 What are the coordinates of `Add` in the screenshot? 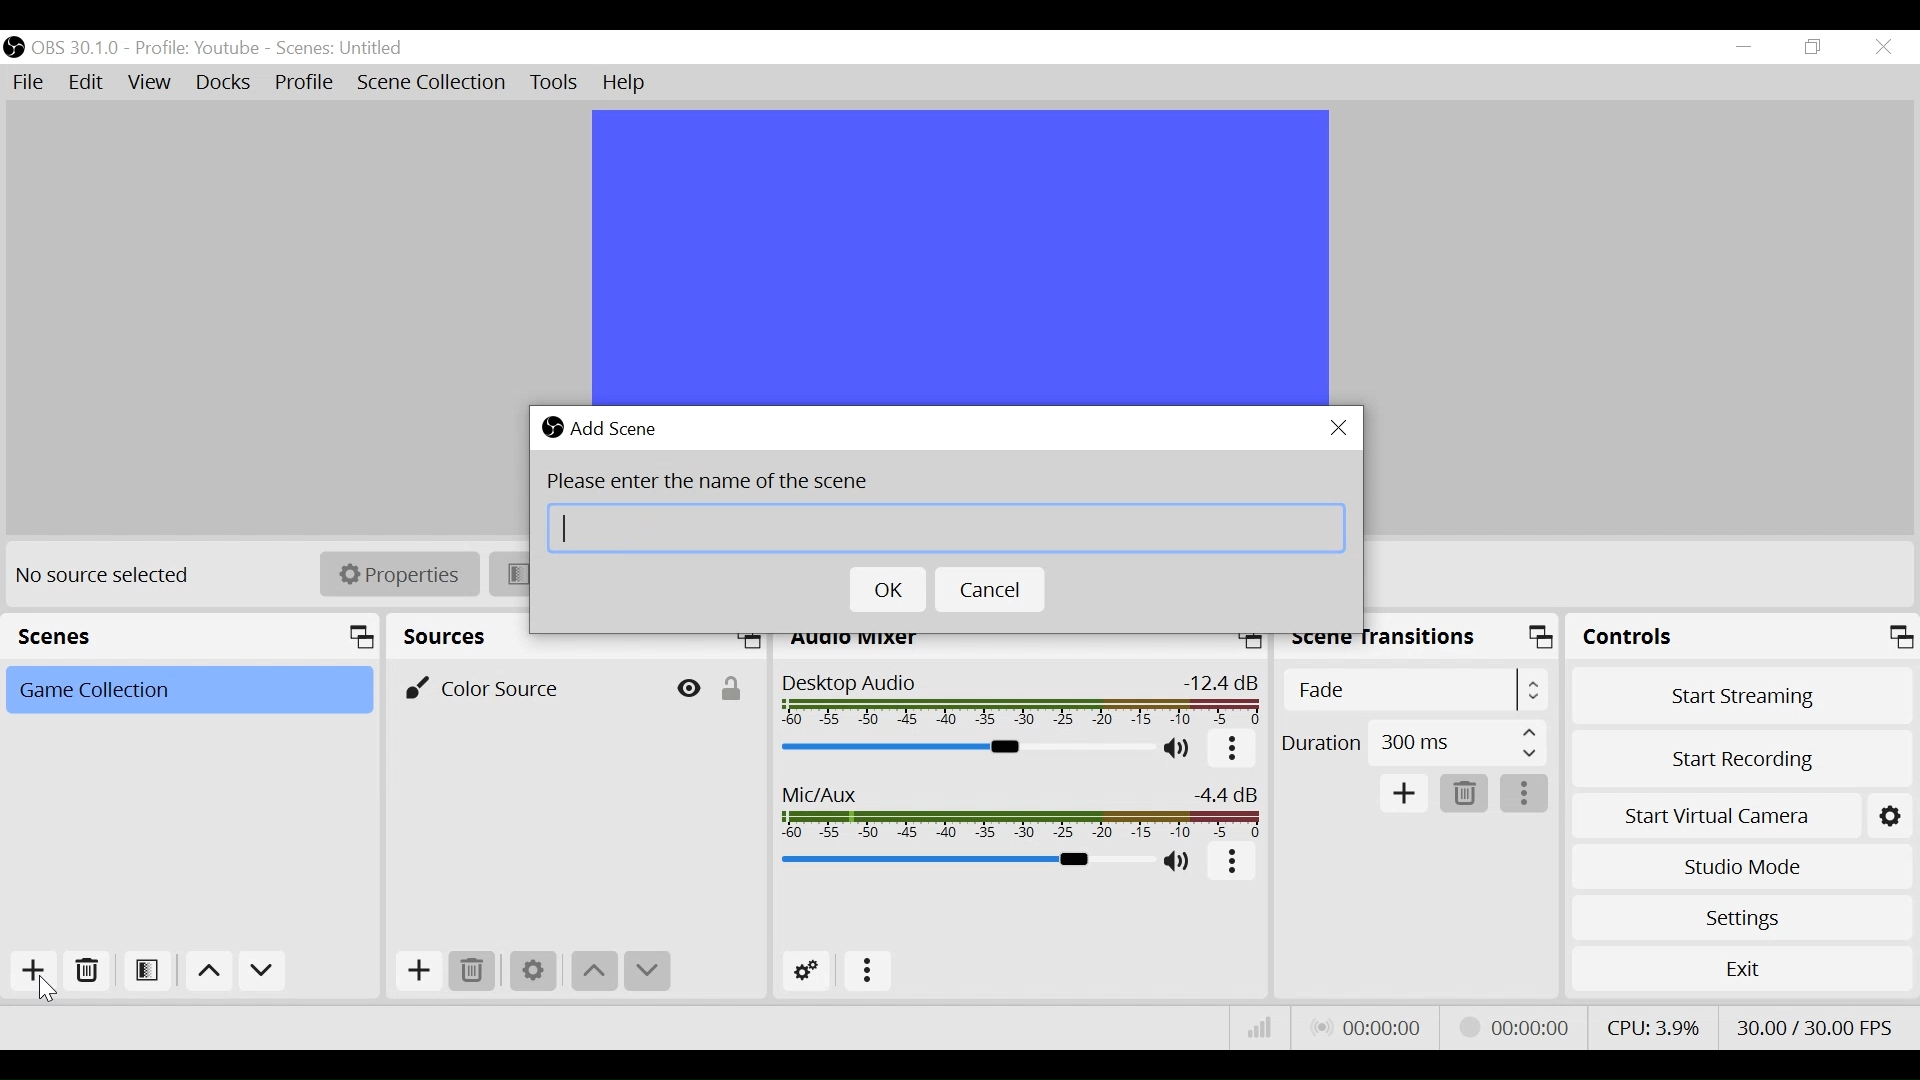 It's located at (1405, 793).